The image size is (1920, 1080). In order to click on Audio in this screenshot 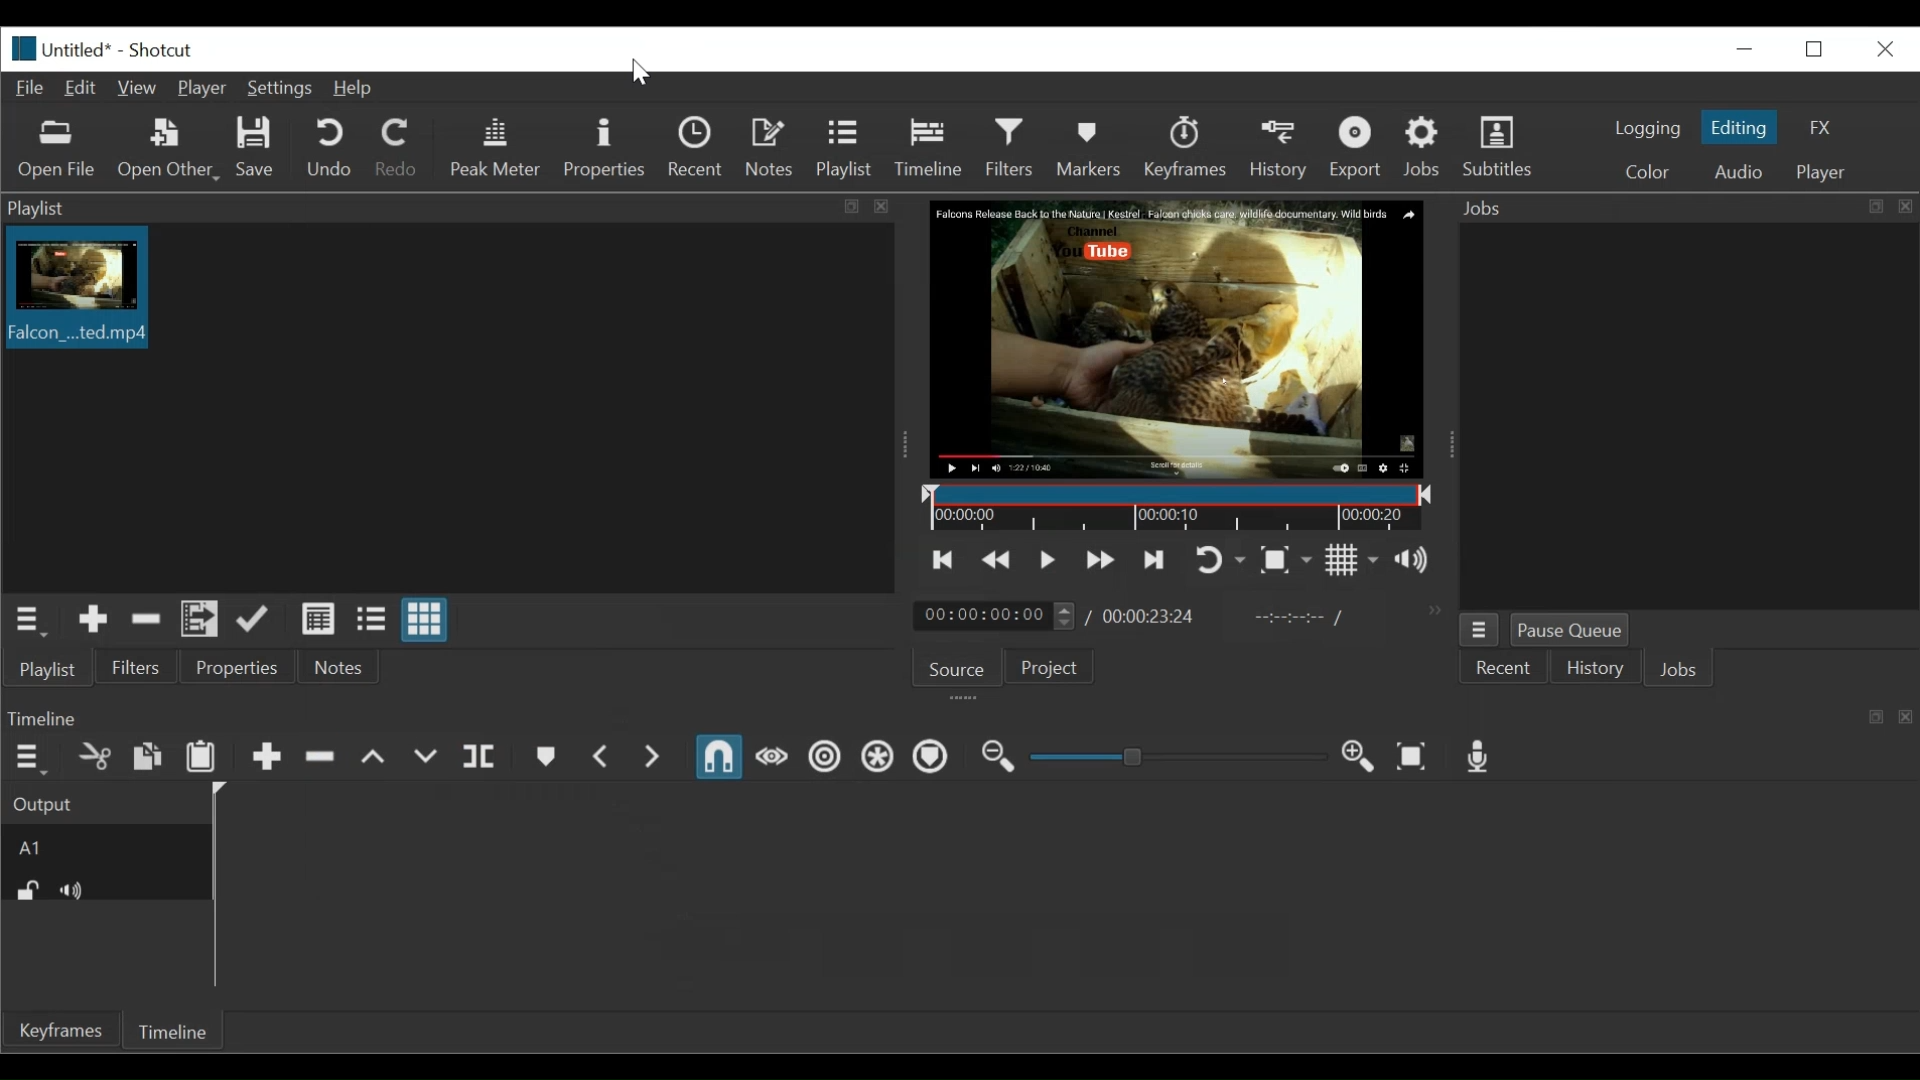, I will do `click(1738, 172)`.